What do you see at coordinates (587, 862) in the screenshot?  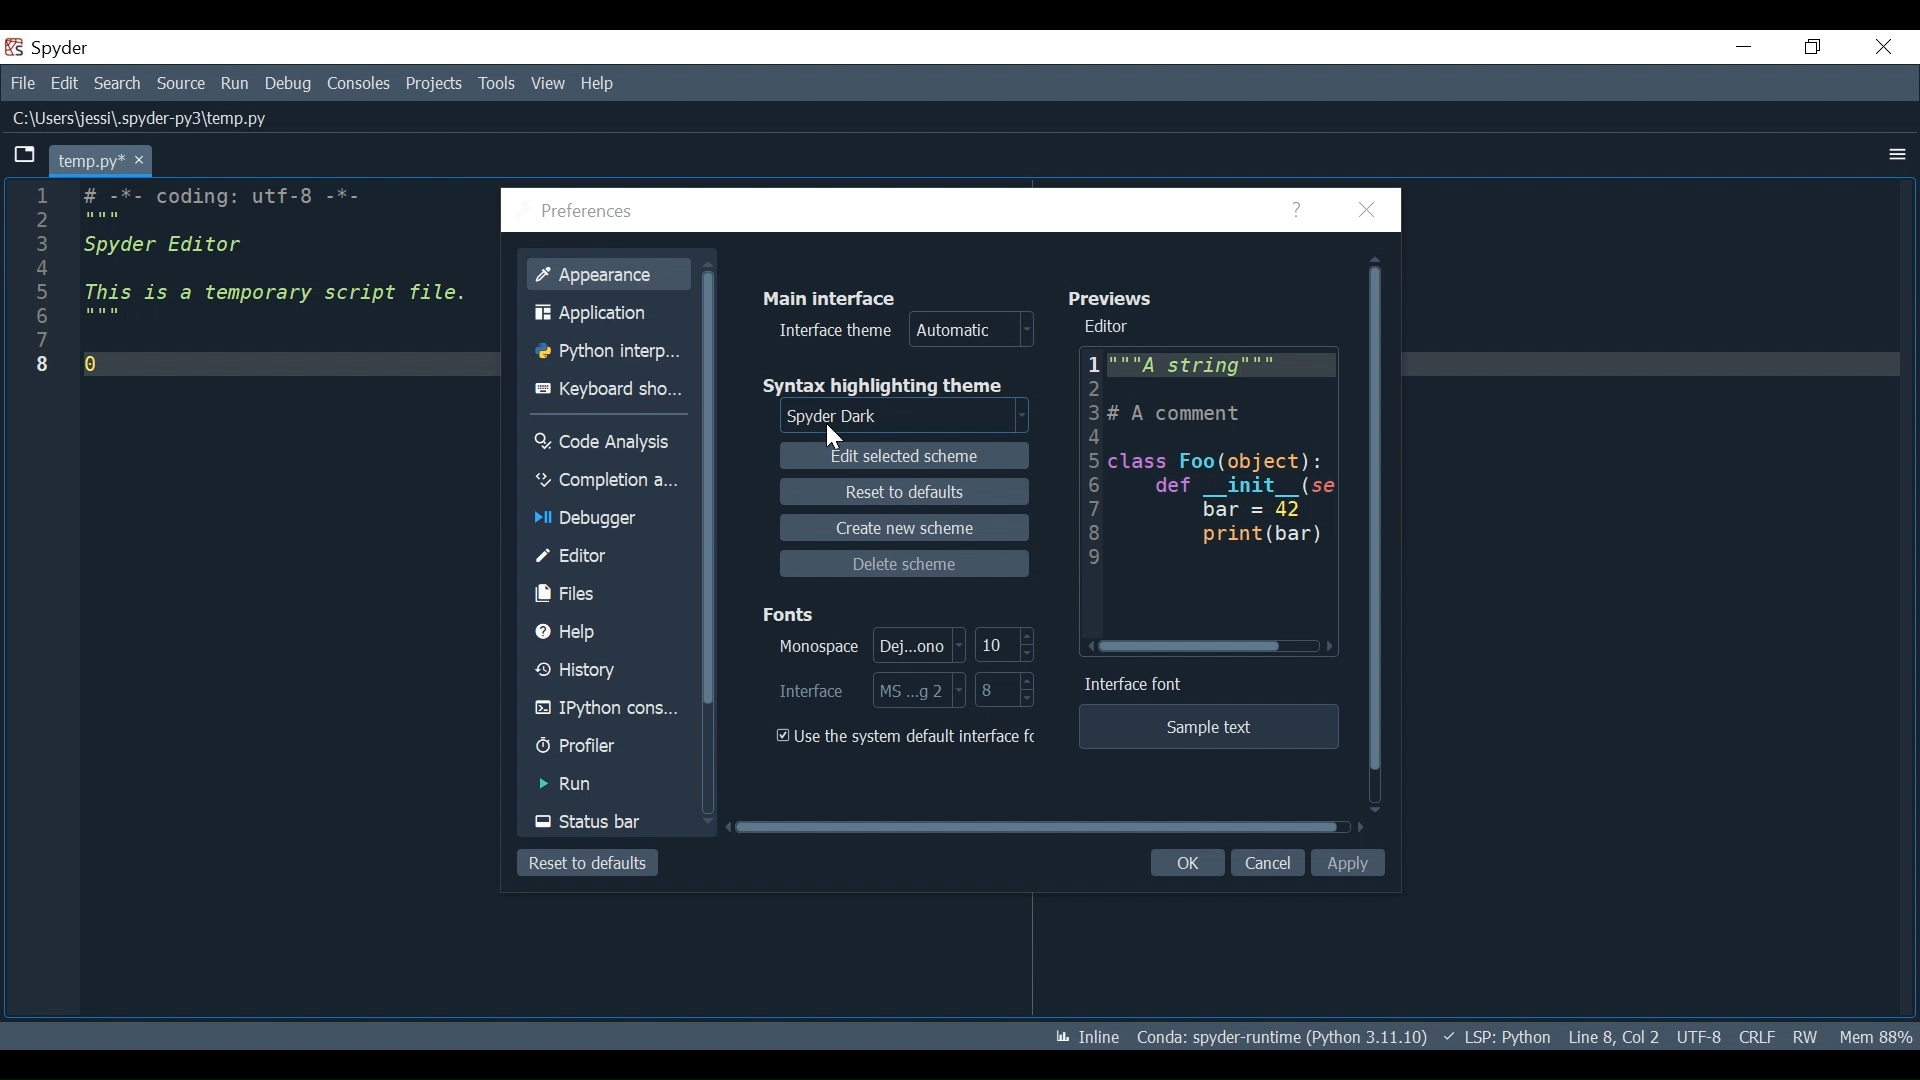 I see `Reset to defaults` at bounding box center [587, 862].